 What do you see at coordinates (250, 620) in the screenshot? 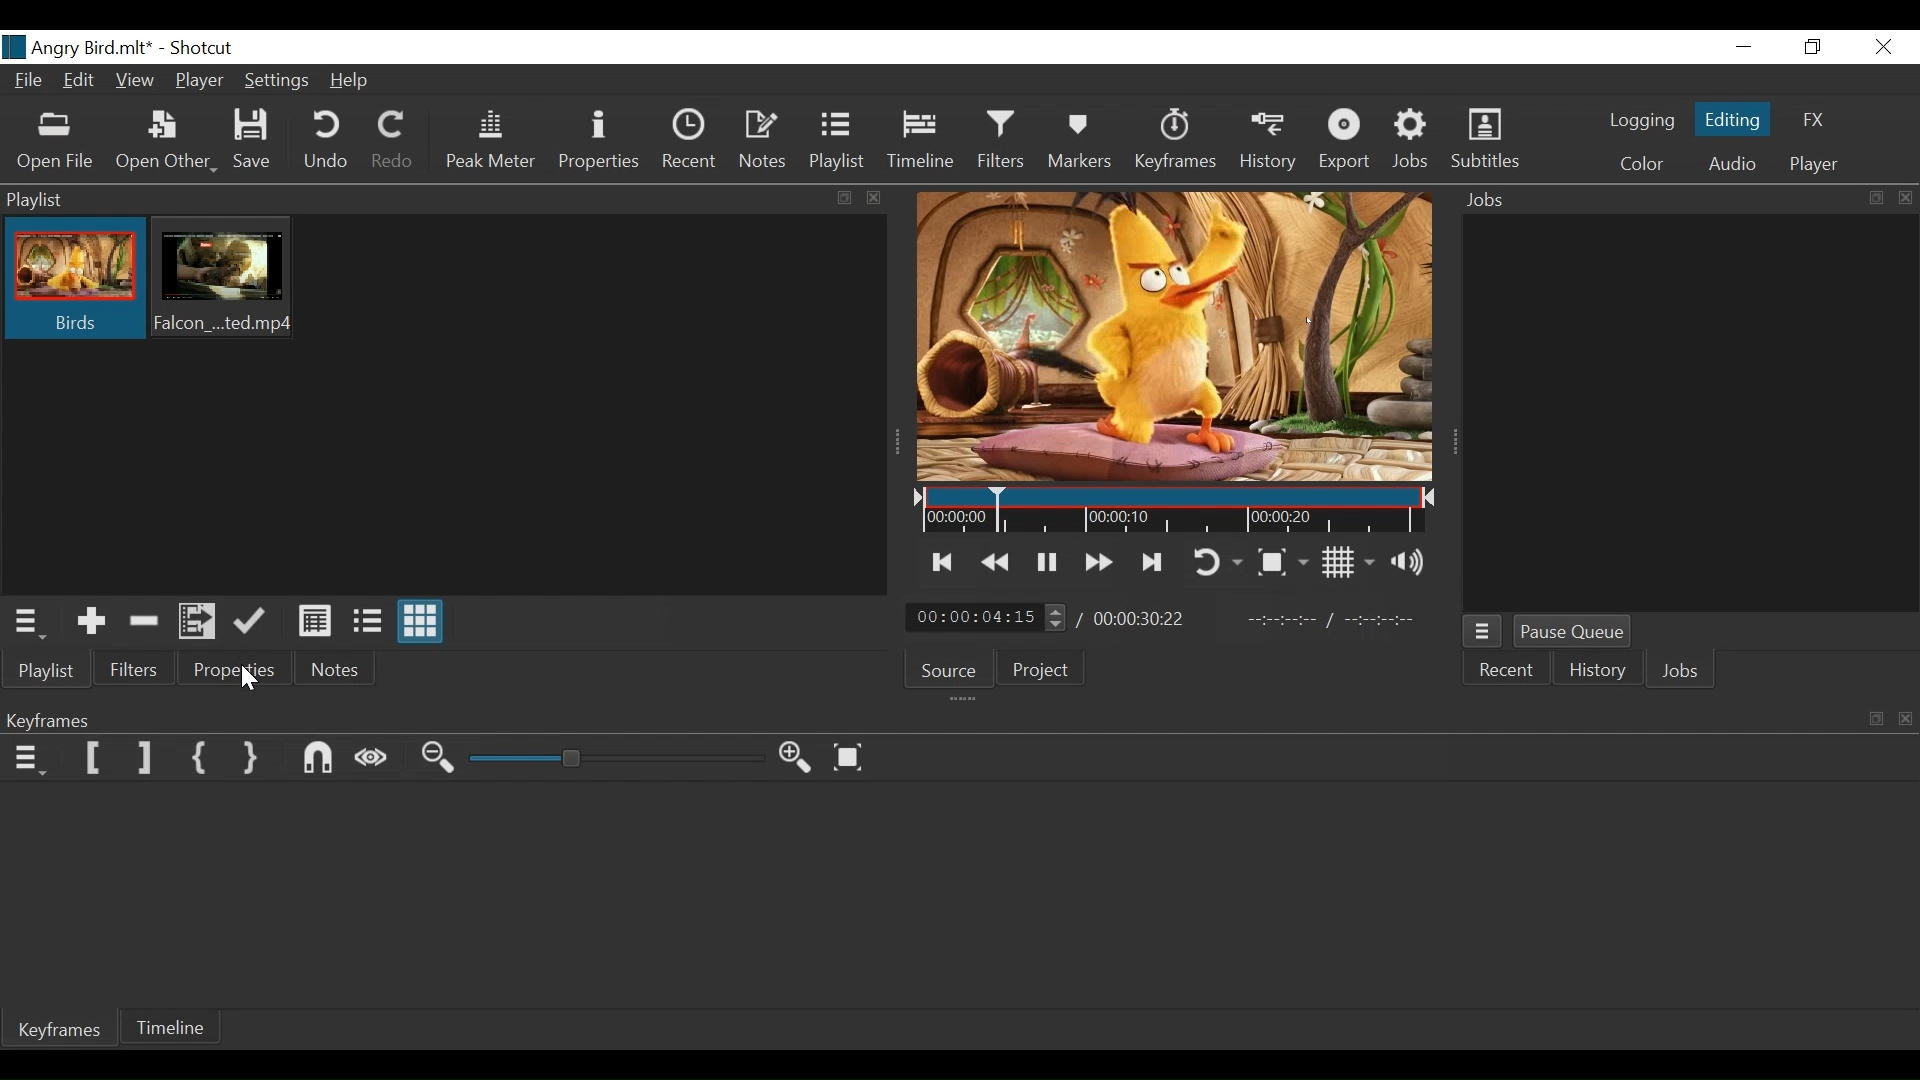
I see `Update` at bounding box center [250, 620].